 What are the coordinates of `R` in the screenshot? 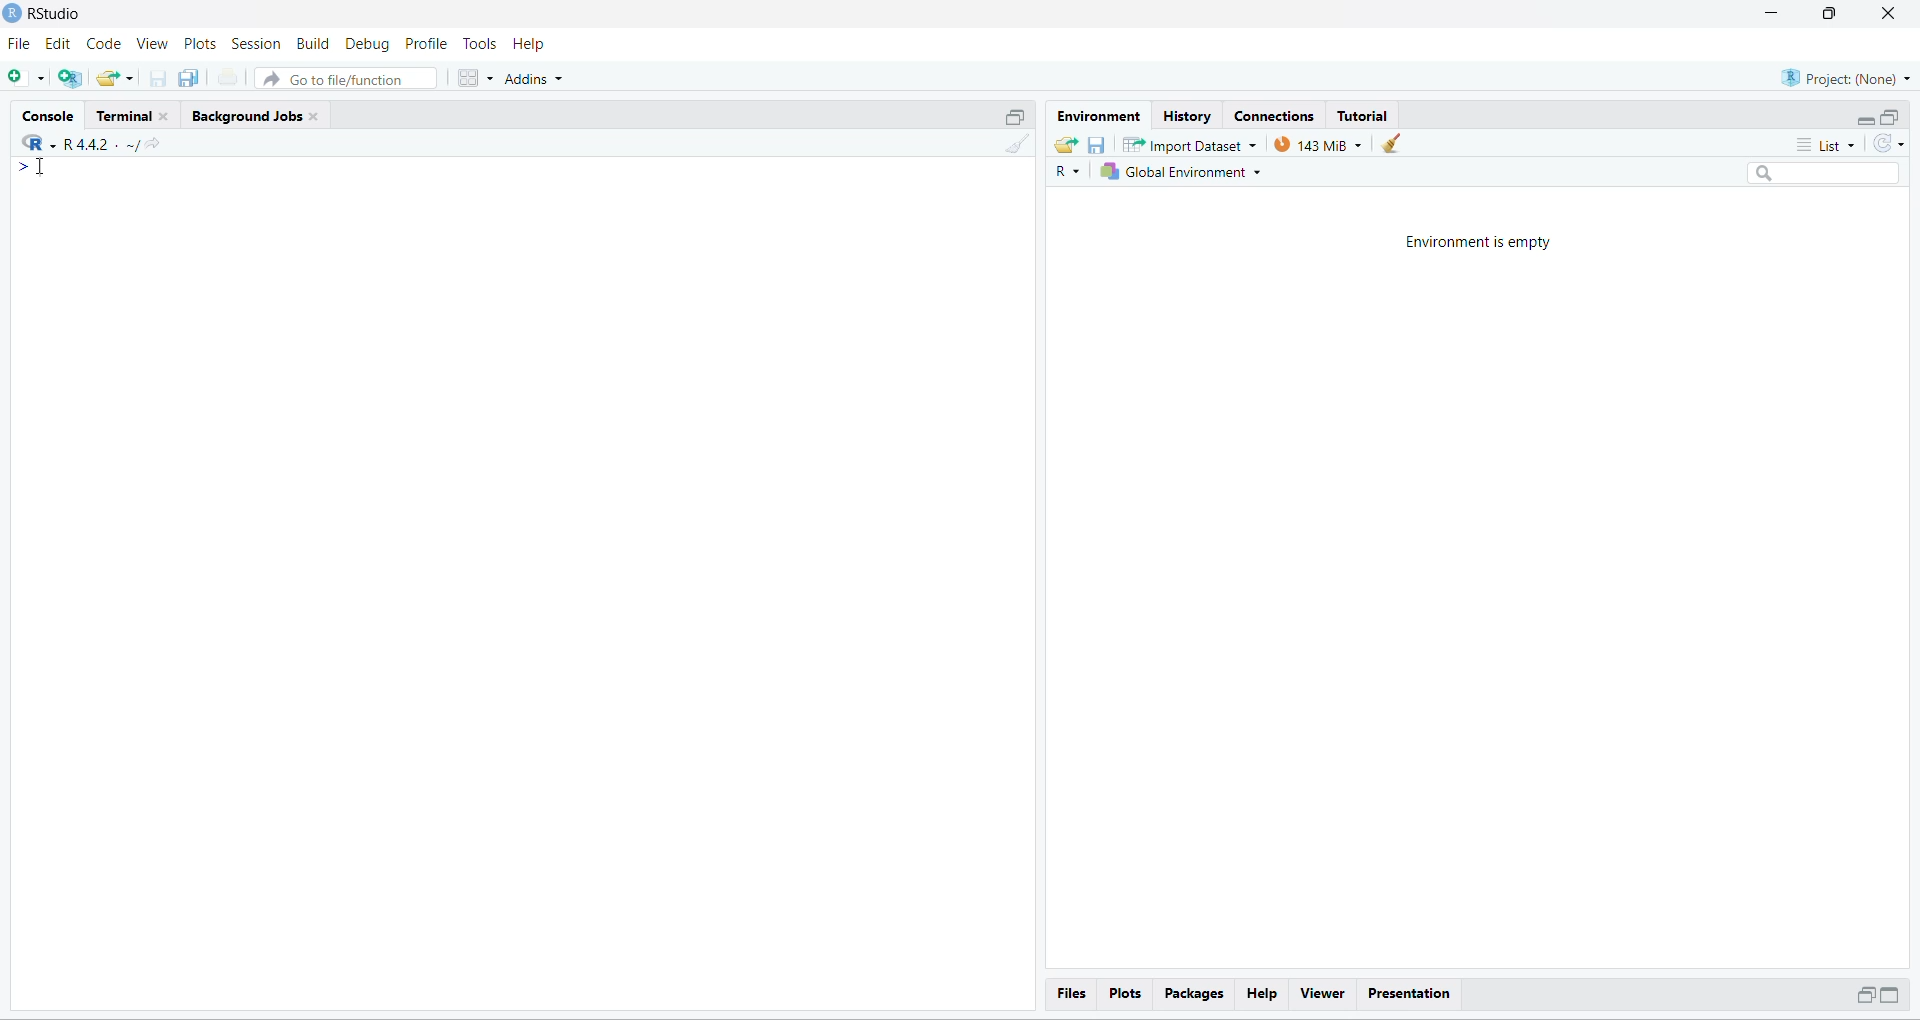 It's located at (38, 141).